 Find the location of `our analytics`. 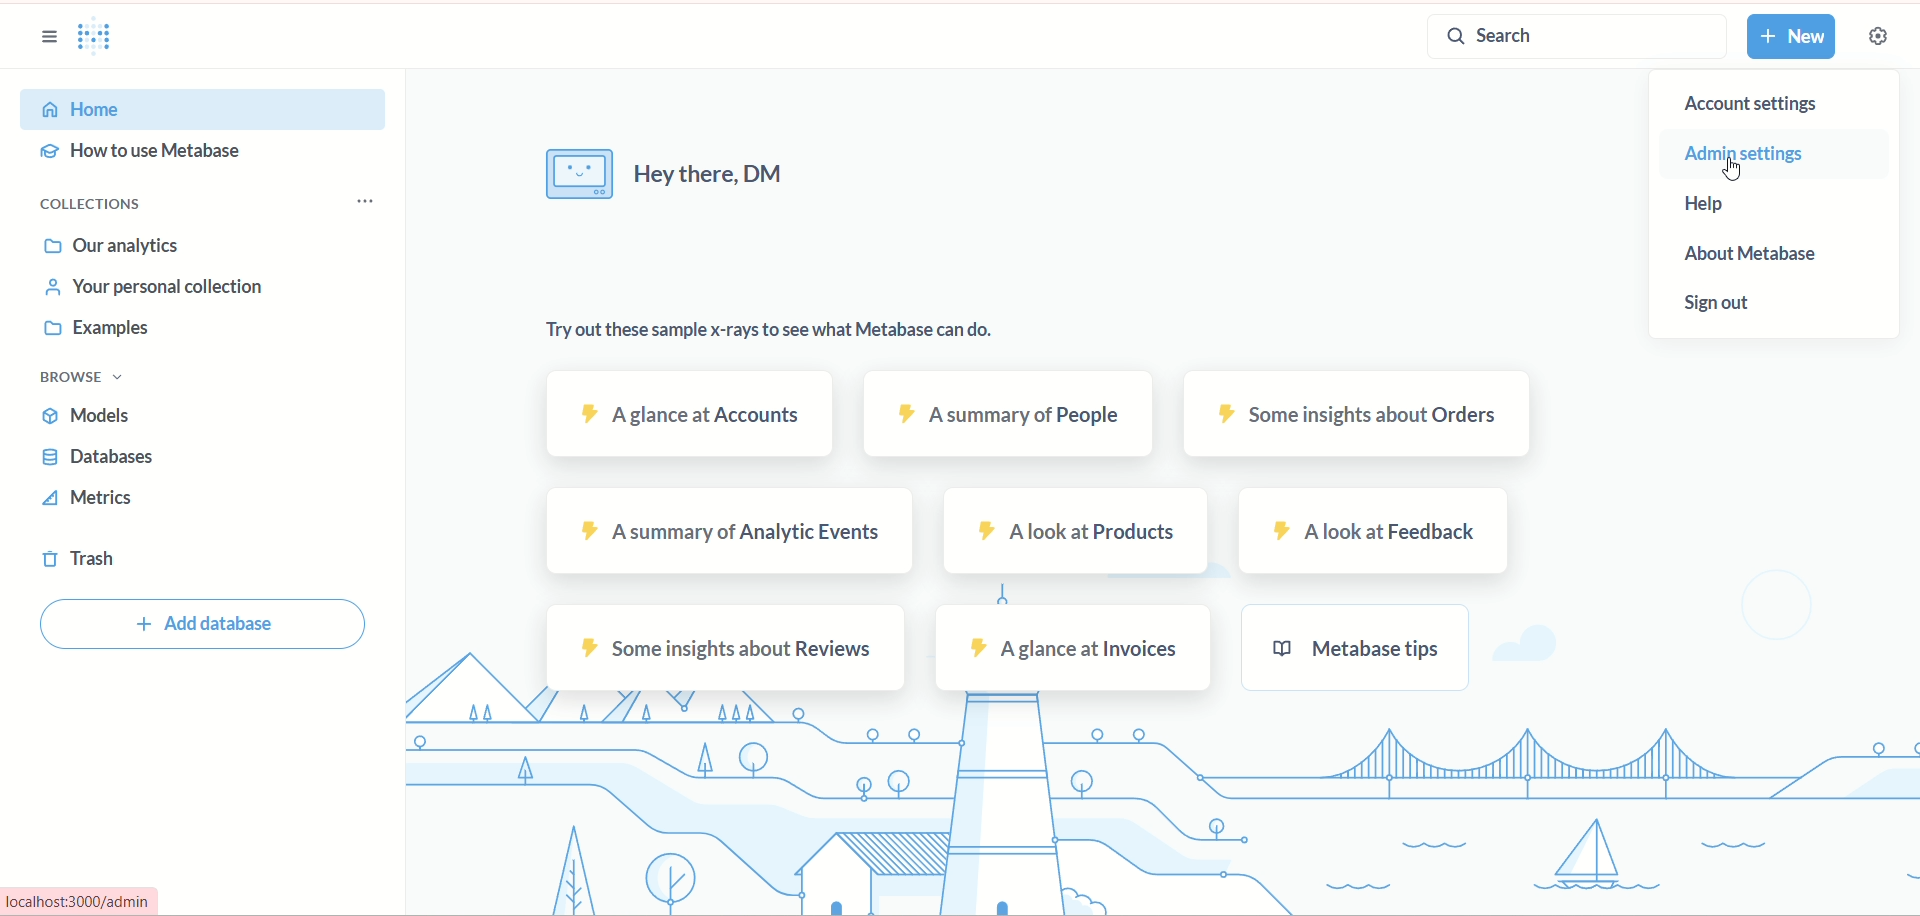

our analytics is located at coordinates (115, 244).